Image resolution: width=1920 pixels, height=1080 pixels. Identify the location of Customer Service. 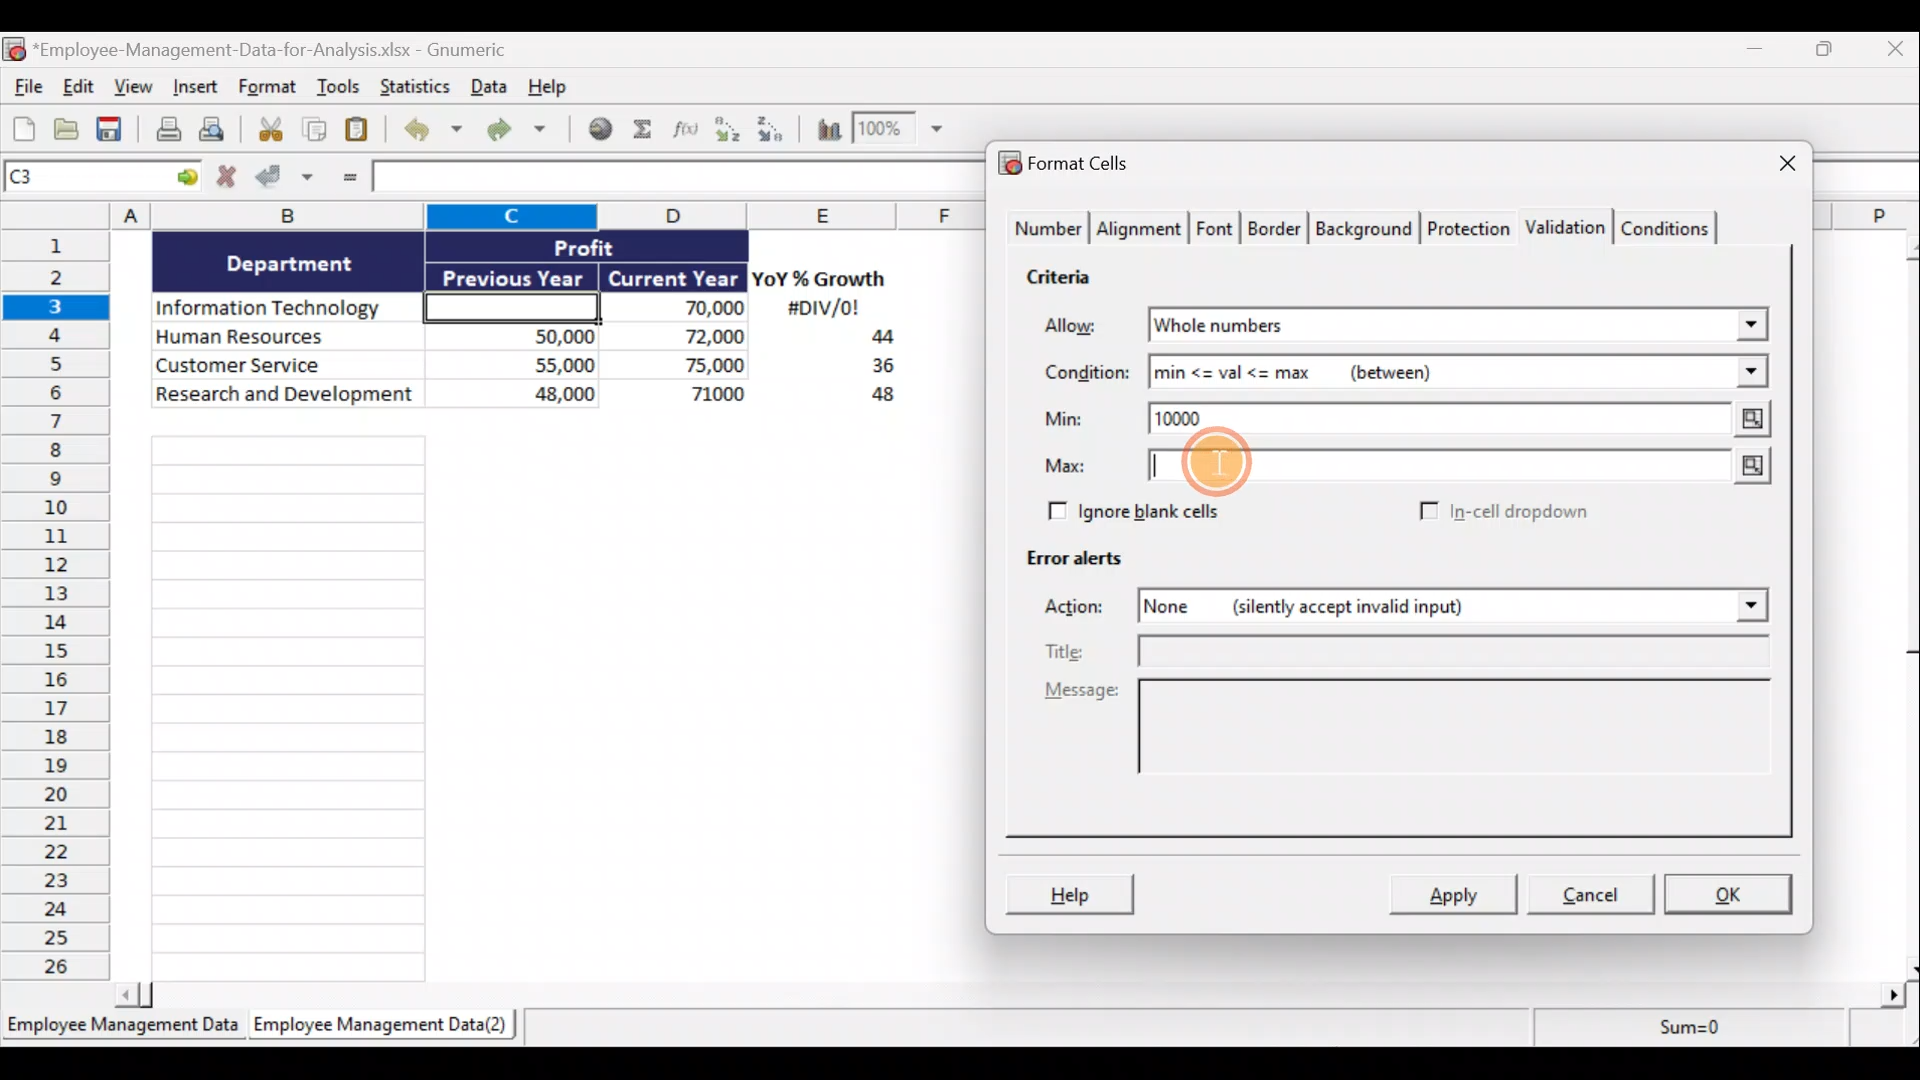
(288, 363).